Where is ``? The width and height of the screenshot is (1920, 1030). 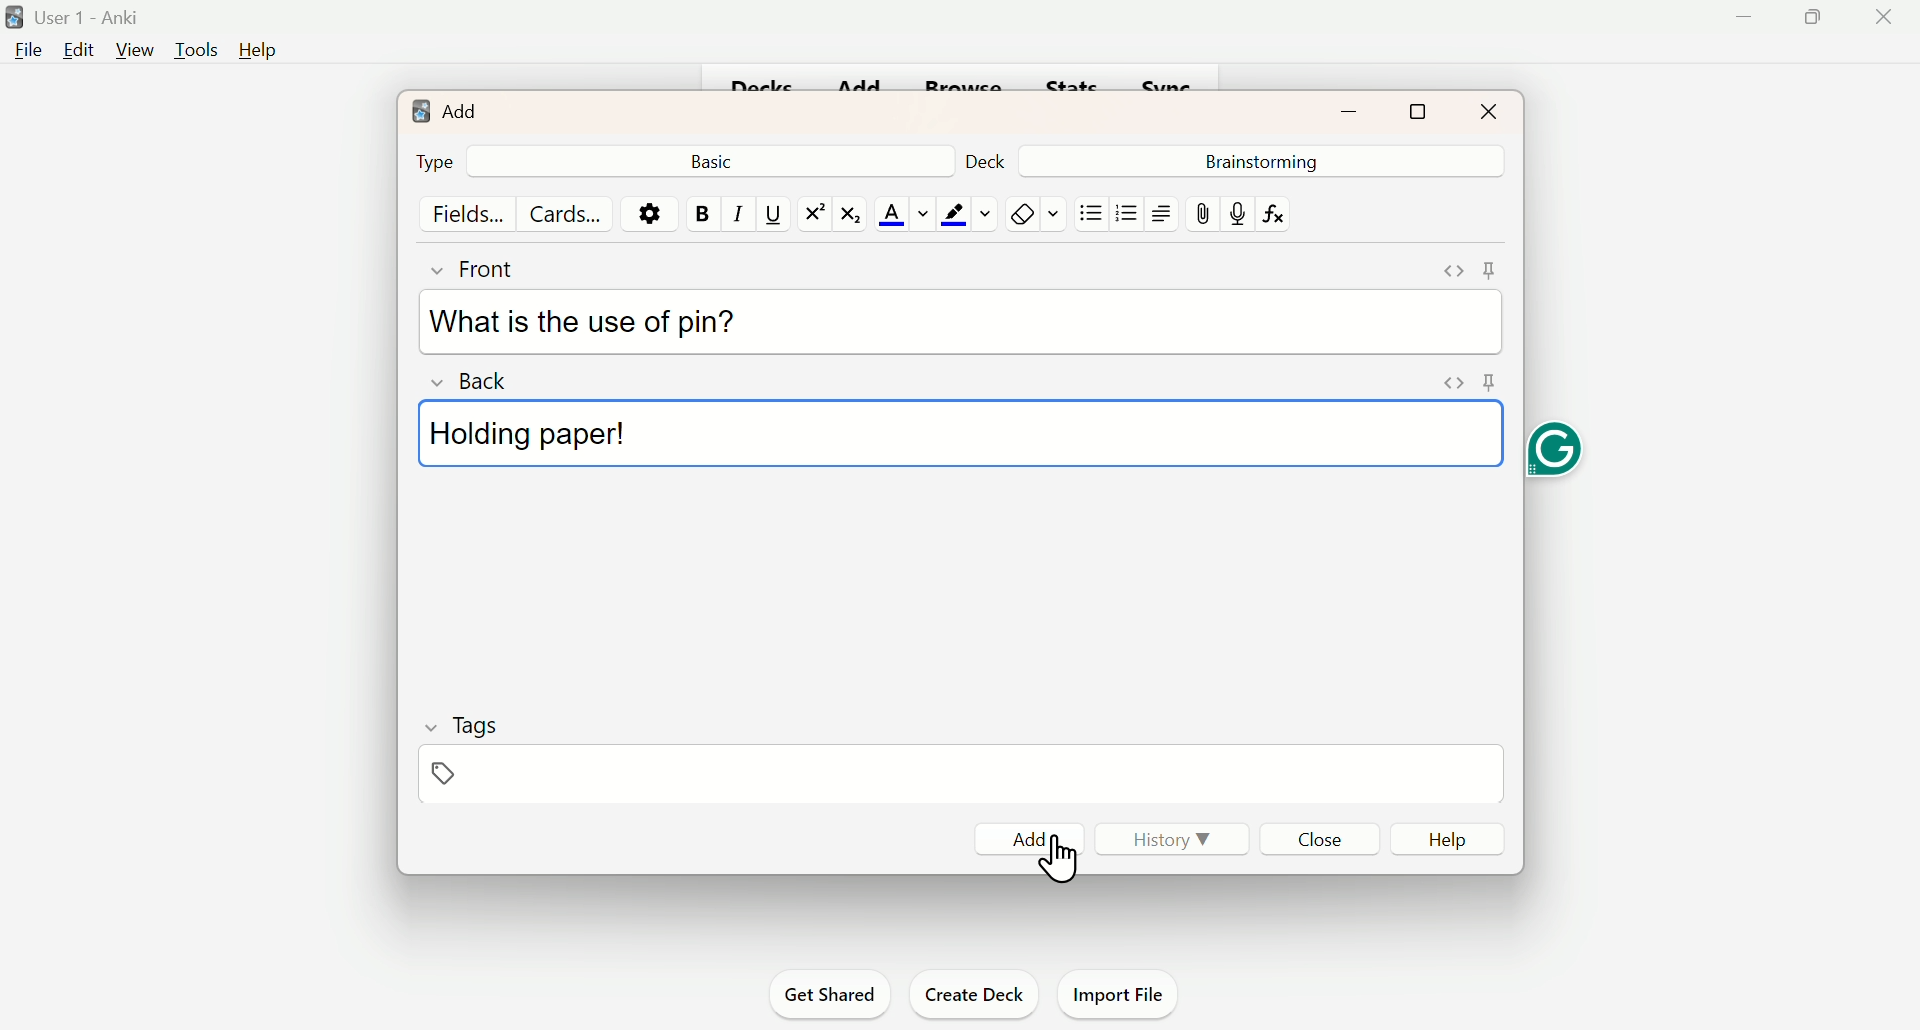  is located at coordinates (192, 46).